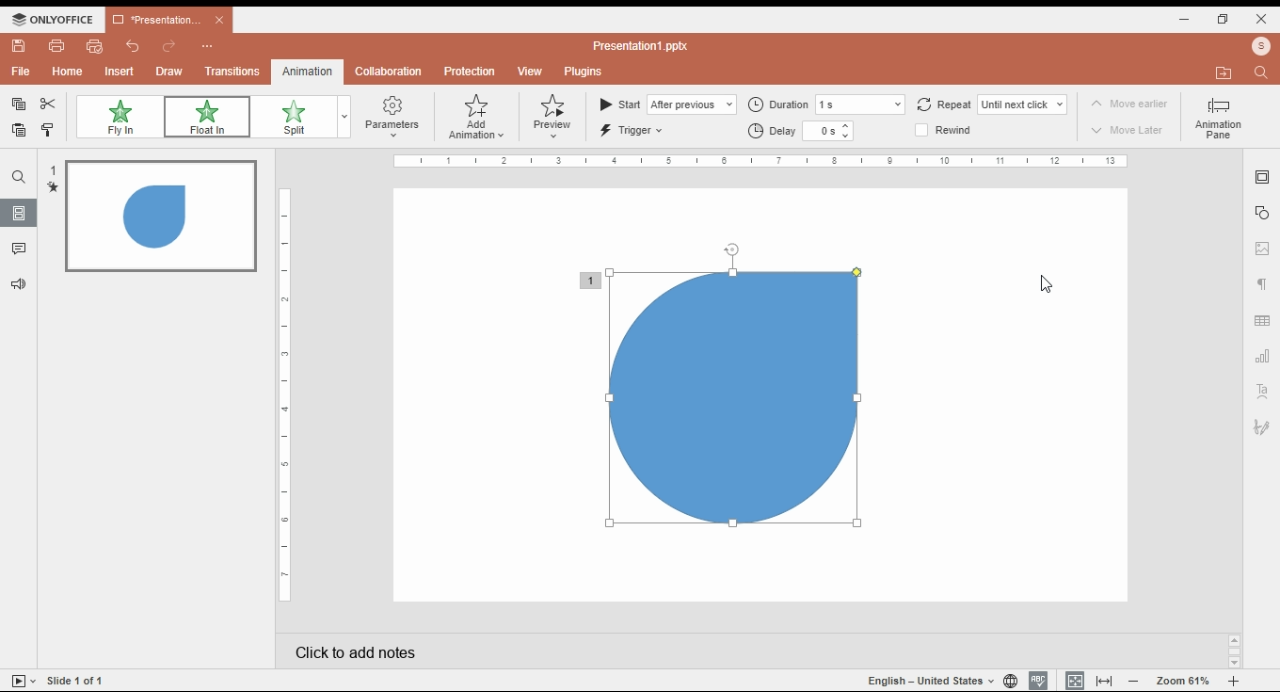 Image resolution: width=1280 pixels, height=692 pixels. What do you see at coordinates (1105, 681) in the screenshot?
I see `fit to width` at bounding box center [1105, 681].